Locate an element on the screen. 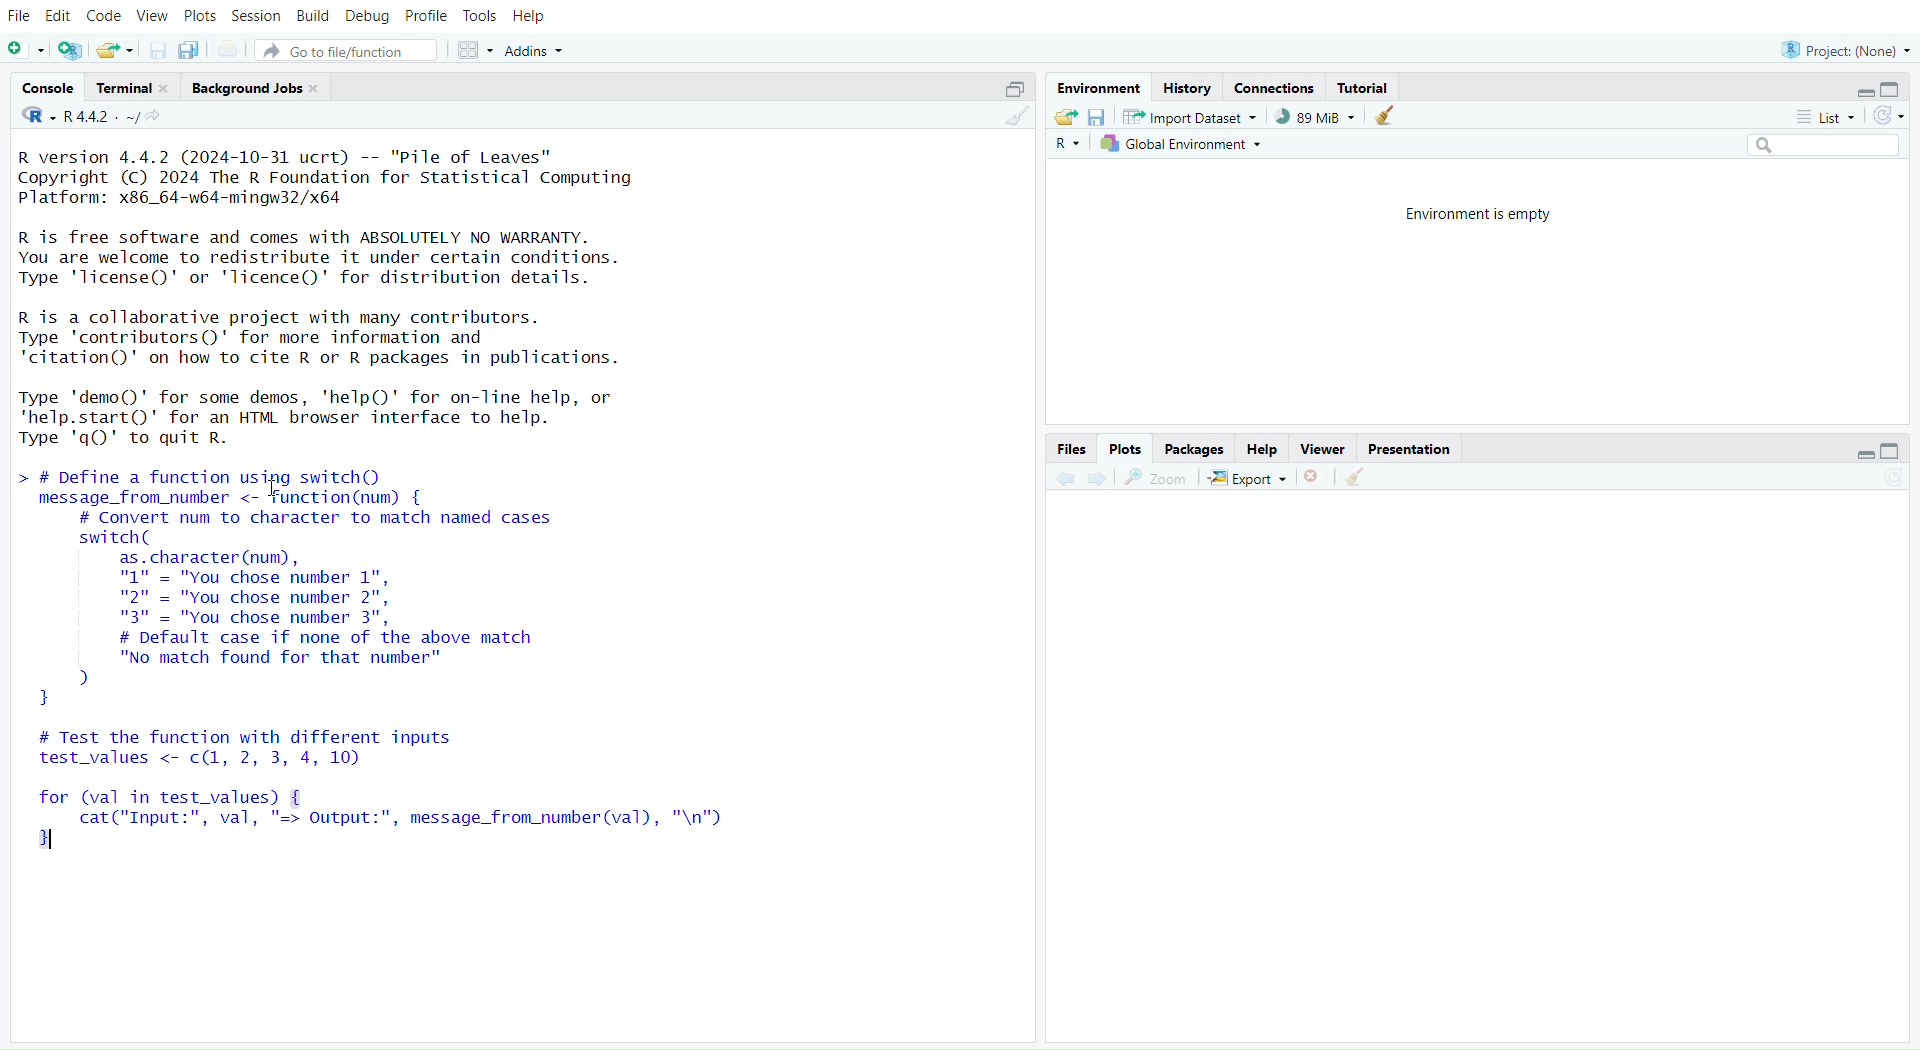 The height and width of the screenshot is (1050, 1920). Clear console (Ctrl +L) is located at coordinates (1012, 119).